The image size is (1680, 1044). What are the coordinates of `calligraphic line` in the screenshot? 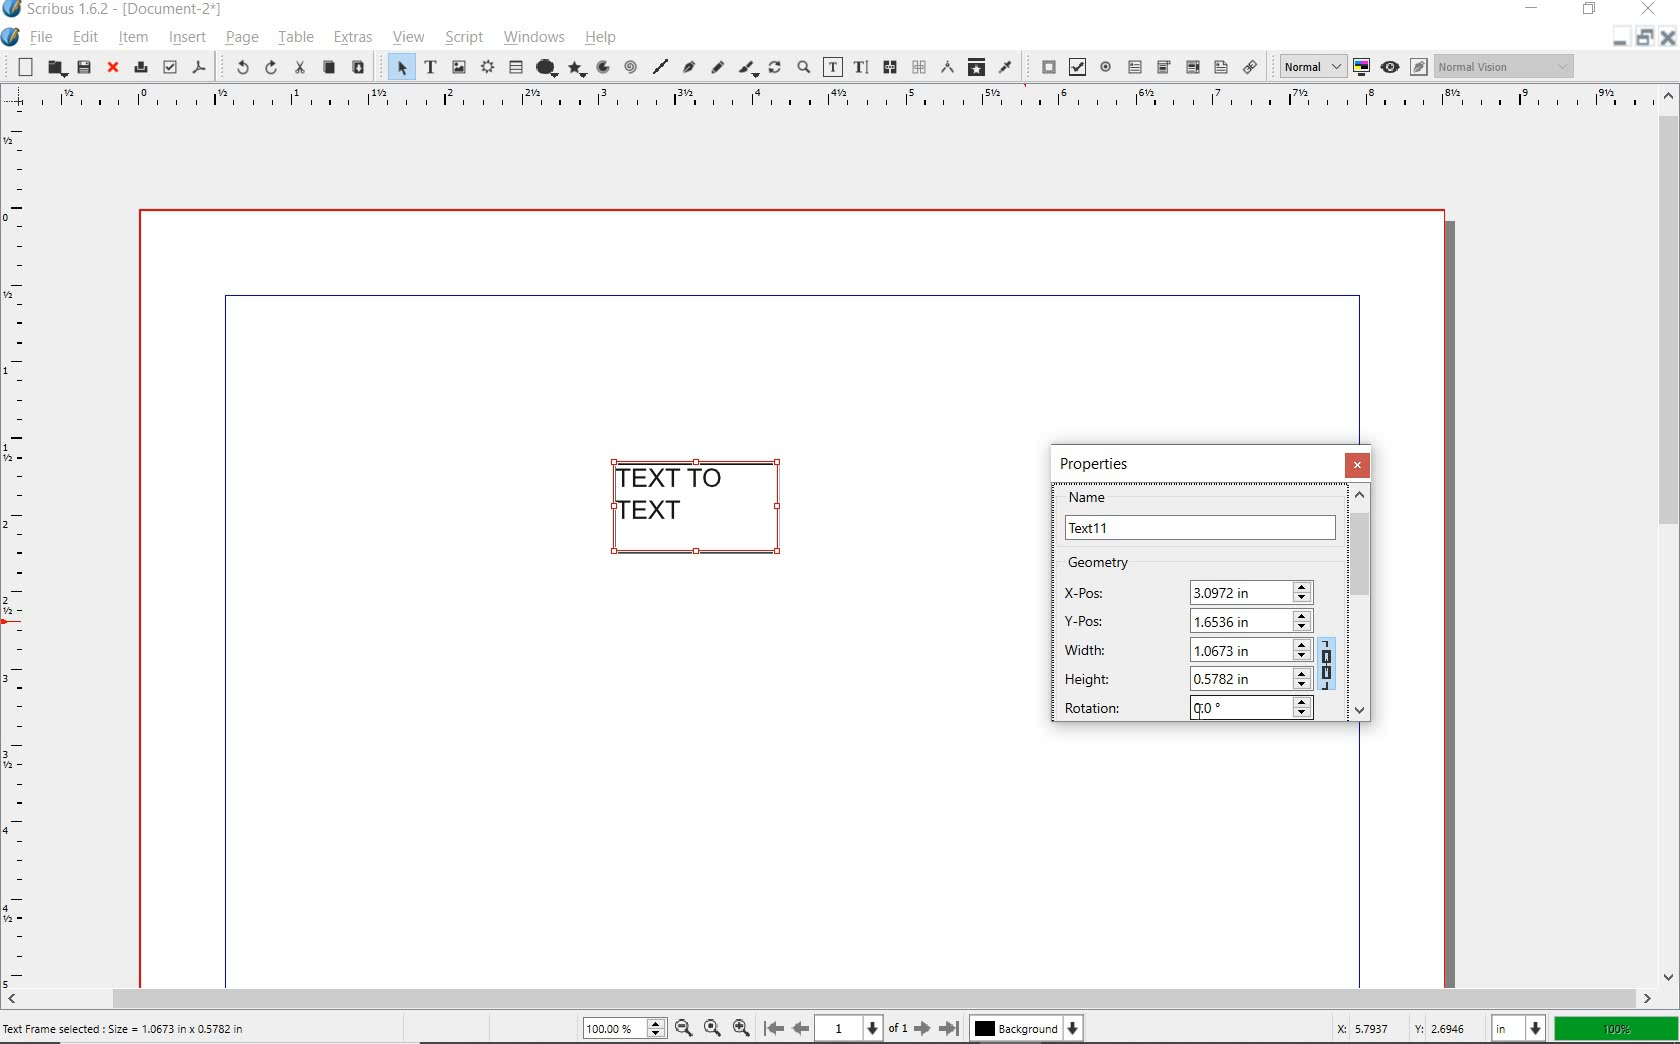 It's located at (749, 67).